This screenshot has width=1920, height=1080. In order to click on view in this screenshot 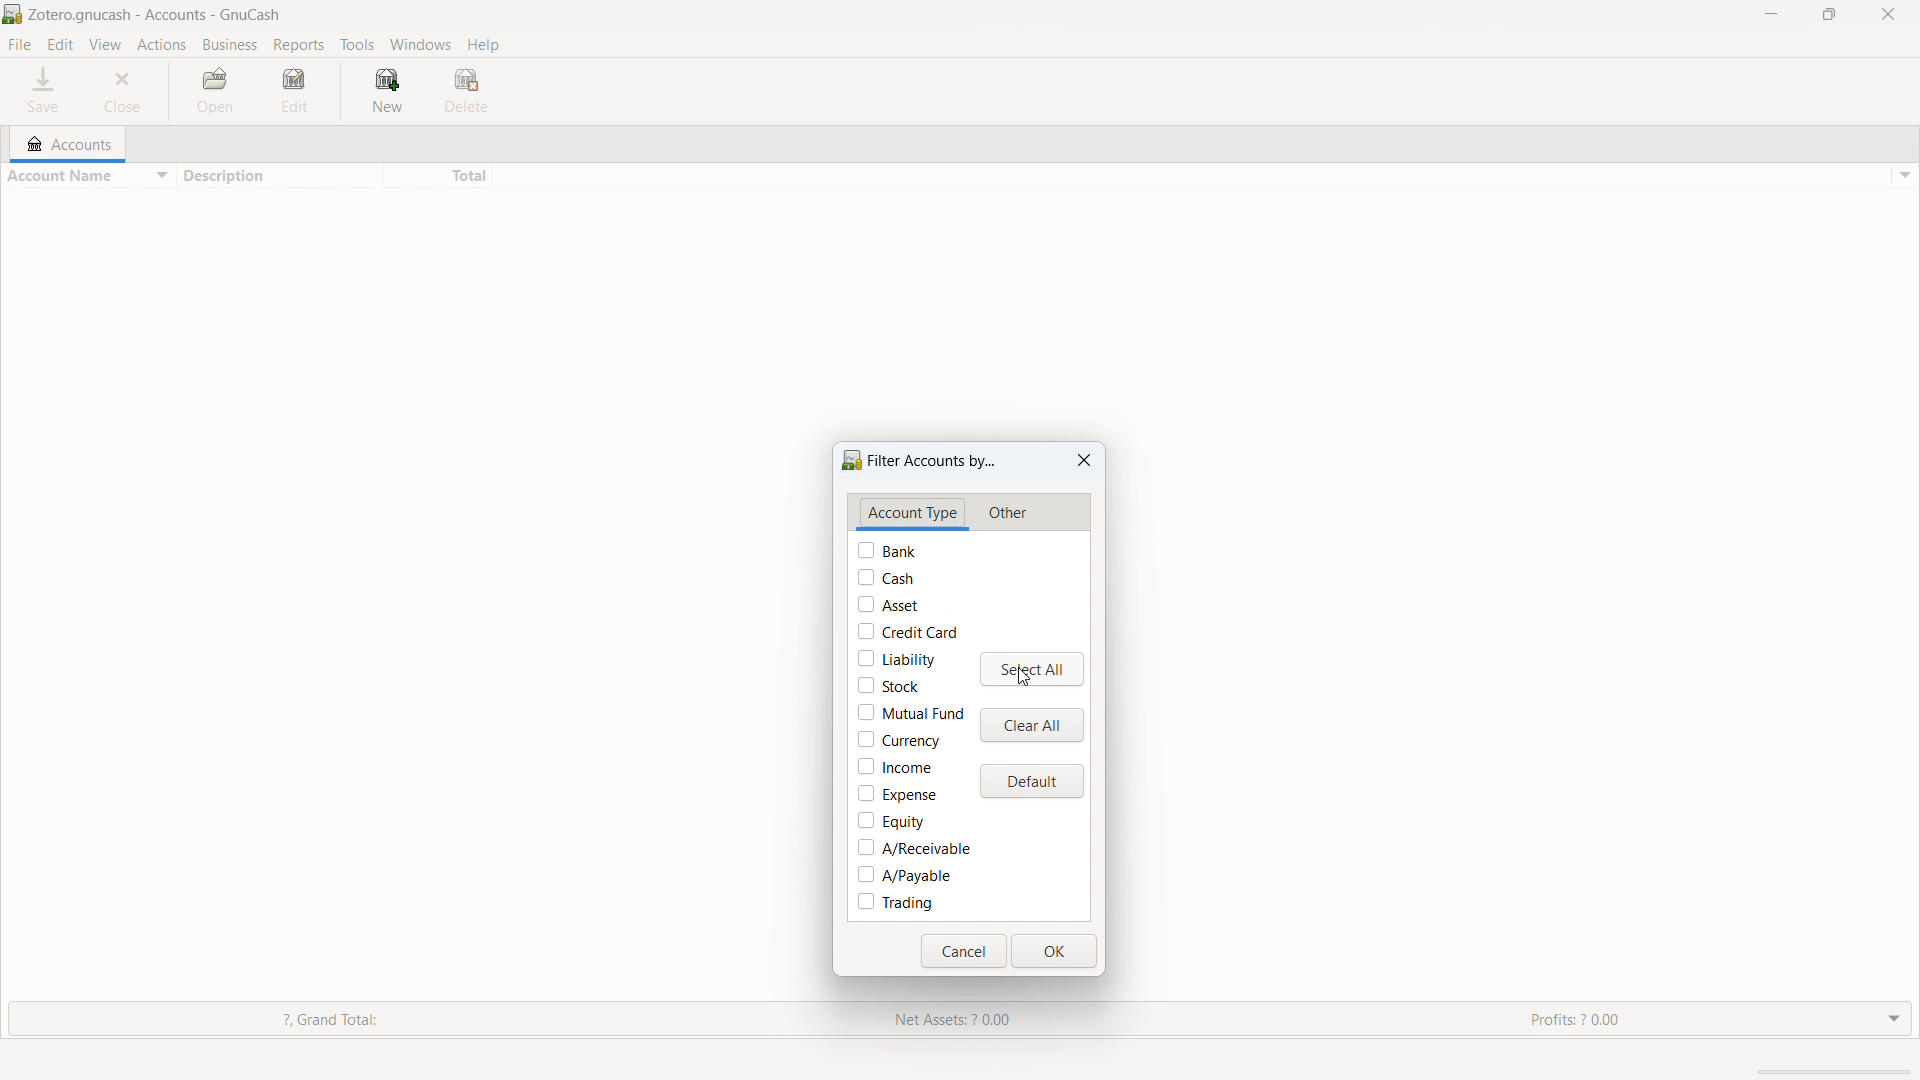, I will do `click(106, 46)`.